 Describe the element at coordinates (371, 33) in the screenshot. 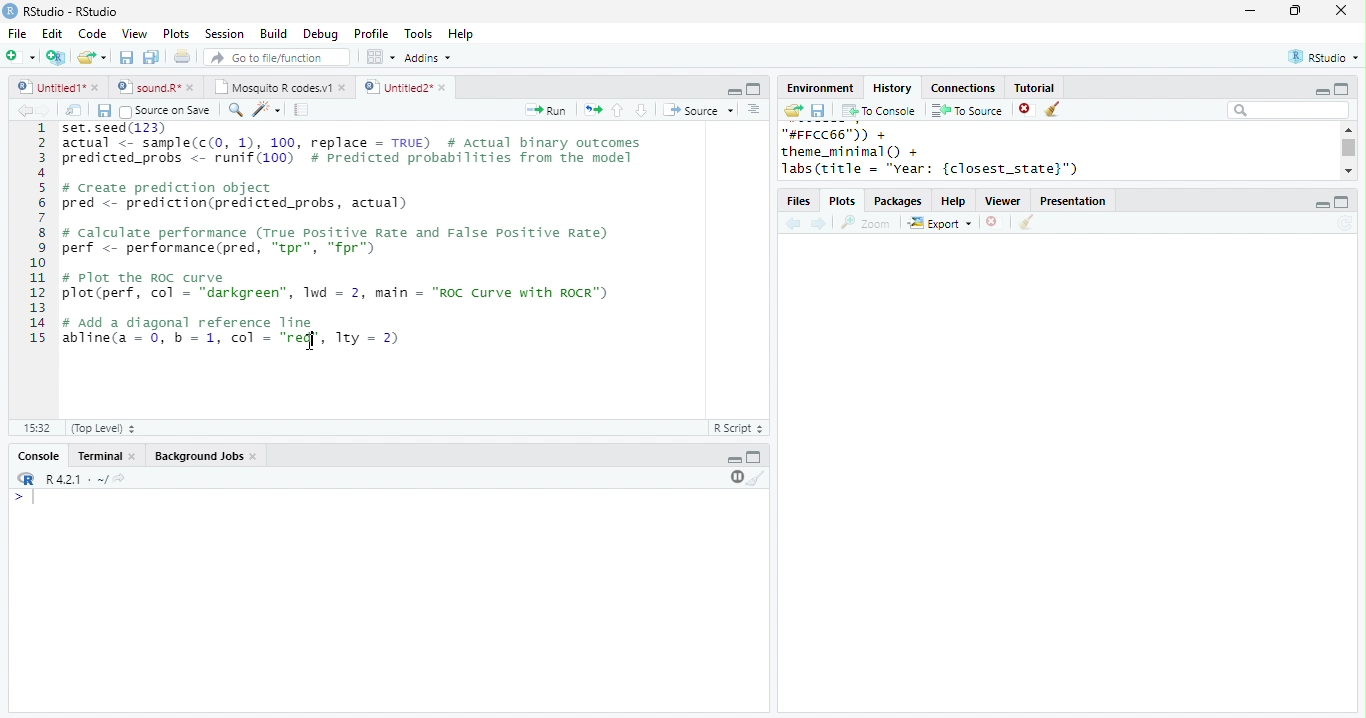

I see `Profile` at that location.